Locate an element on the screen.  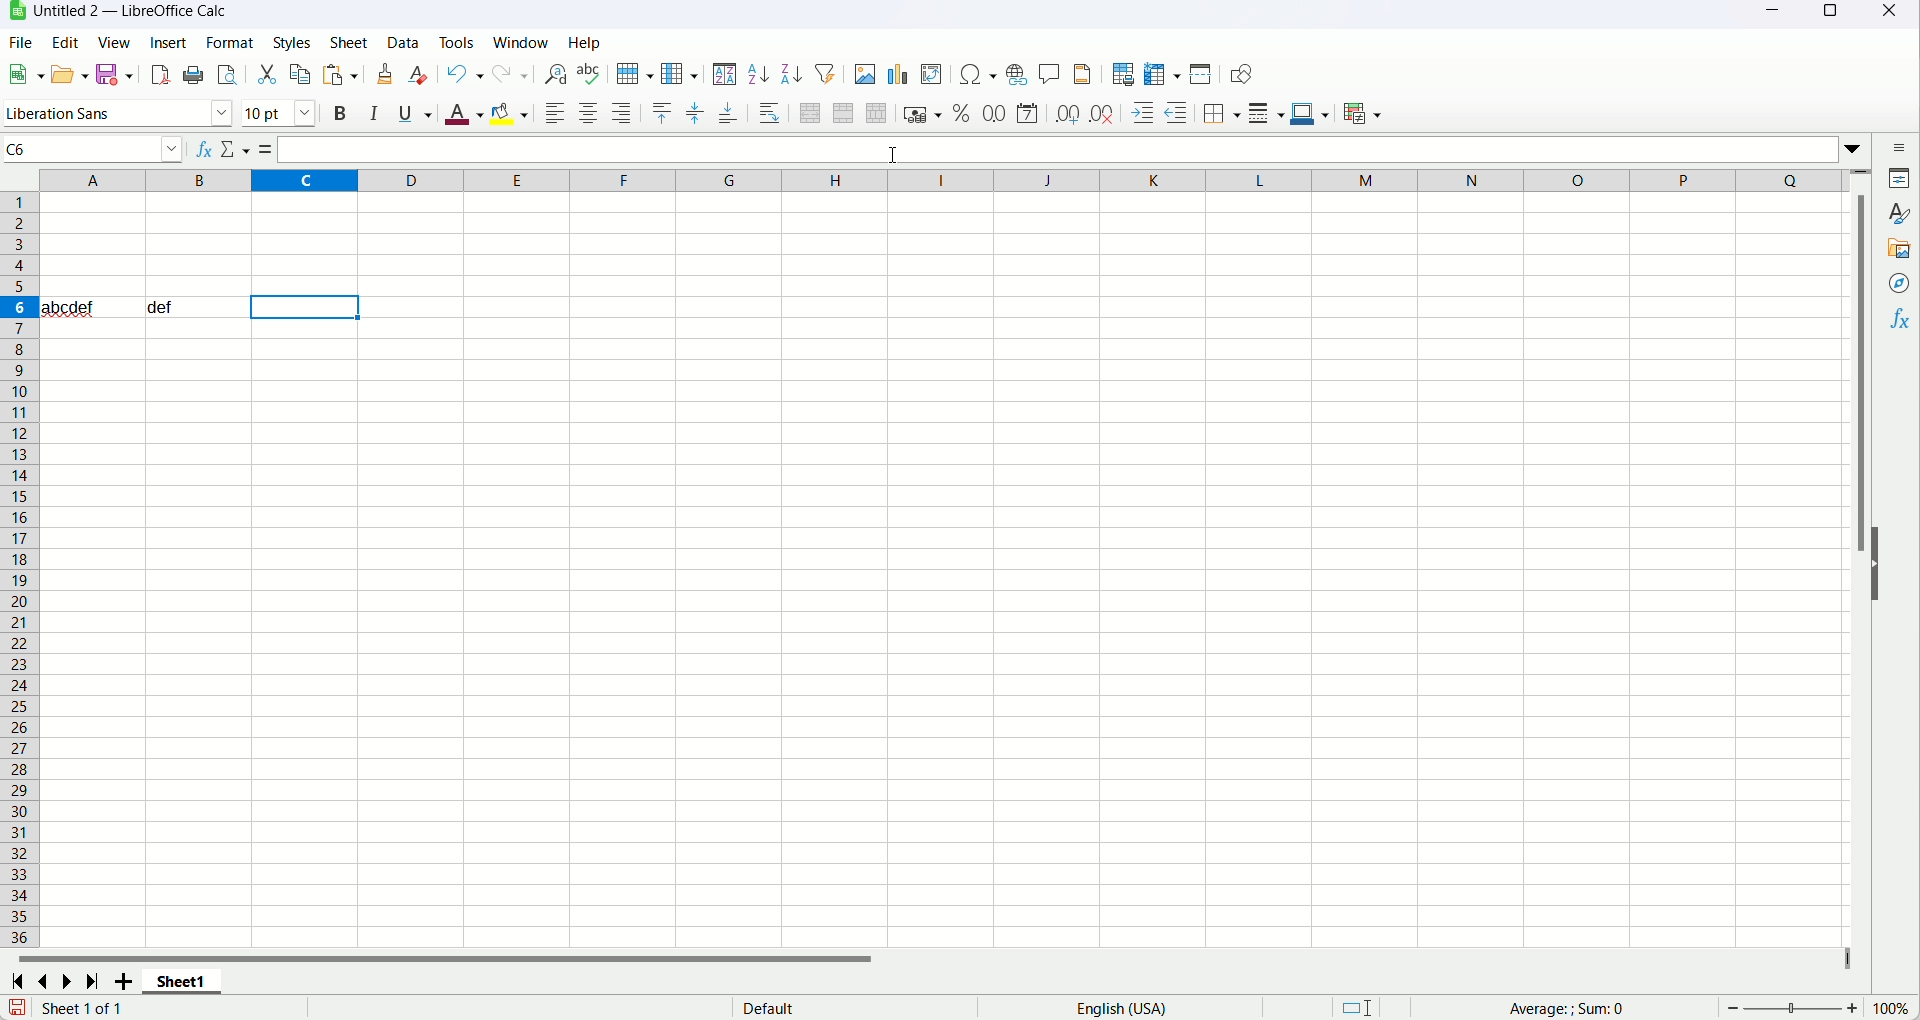
insert pivot table is located at coordinates (933, 75).